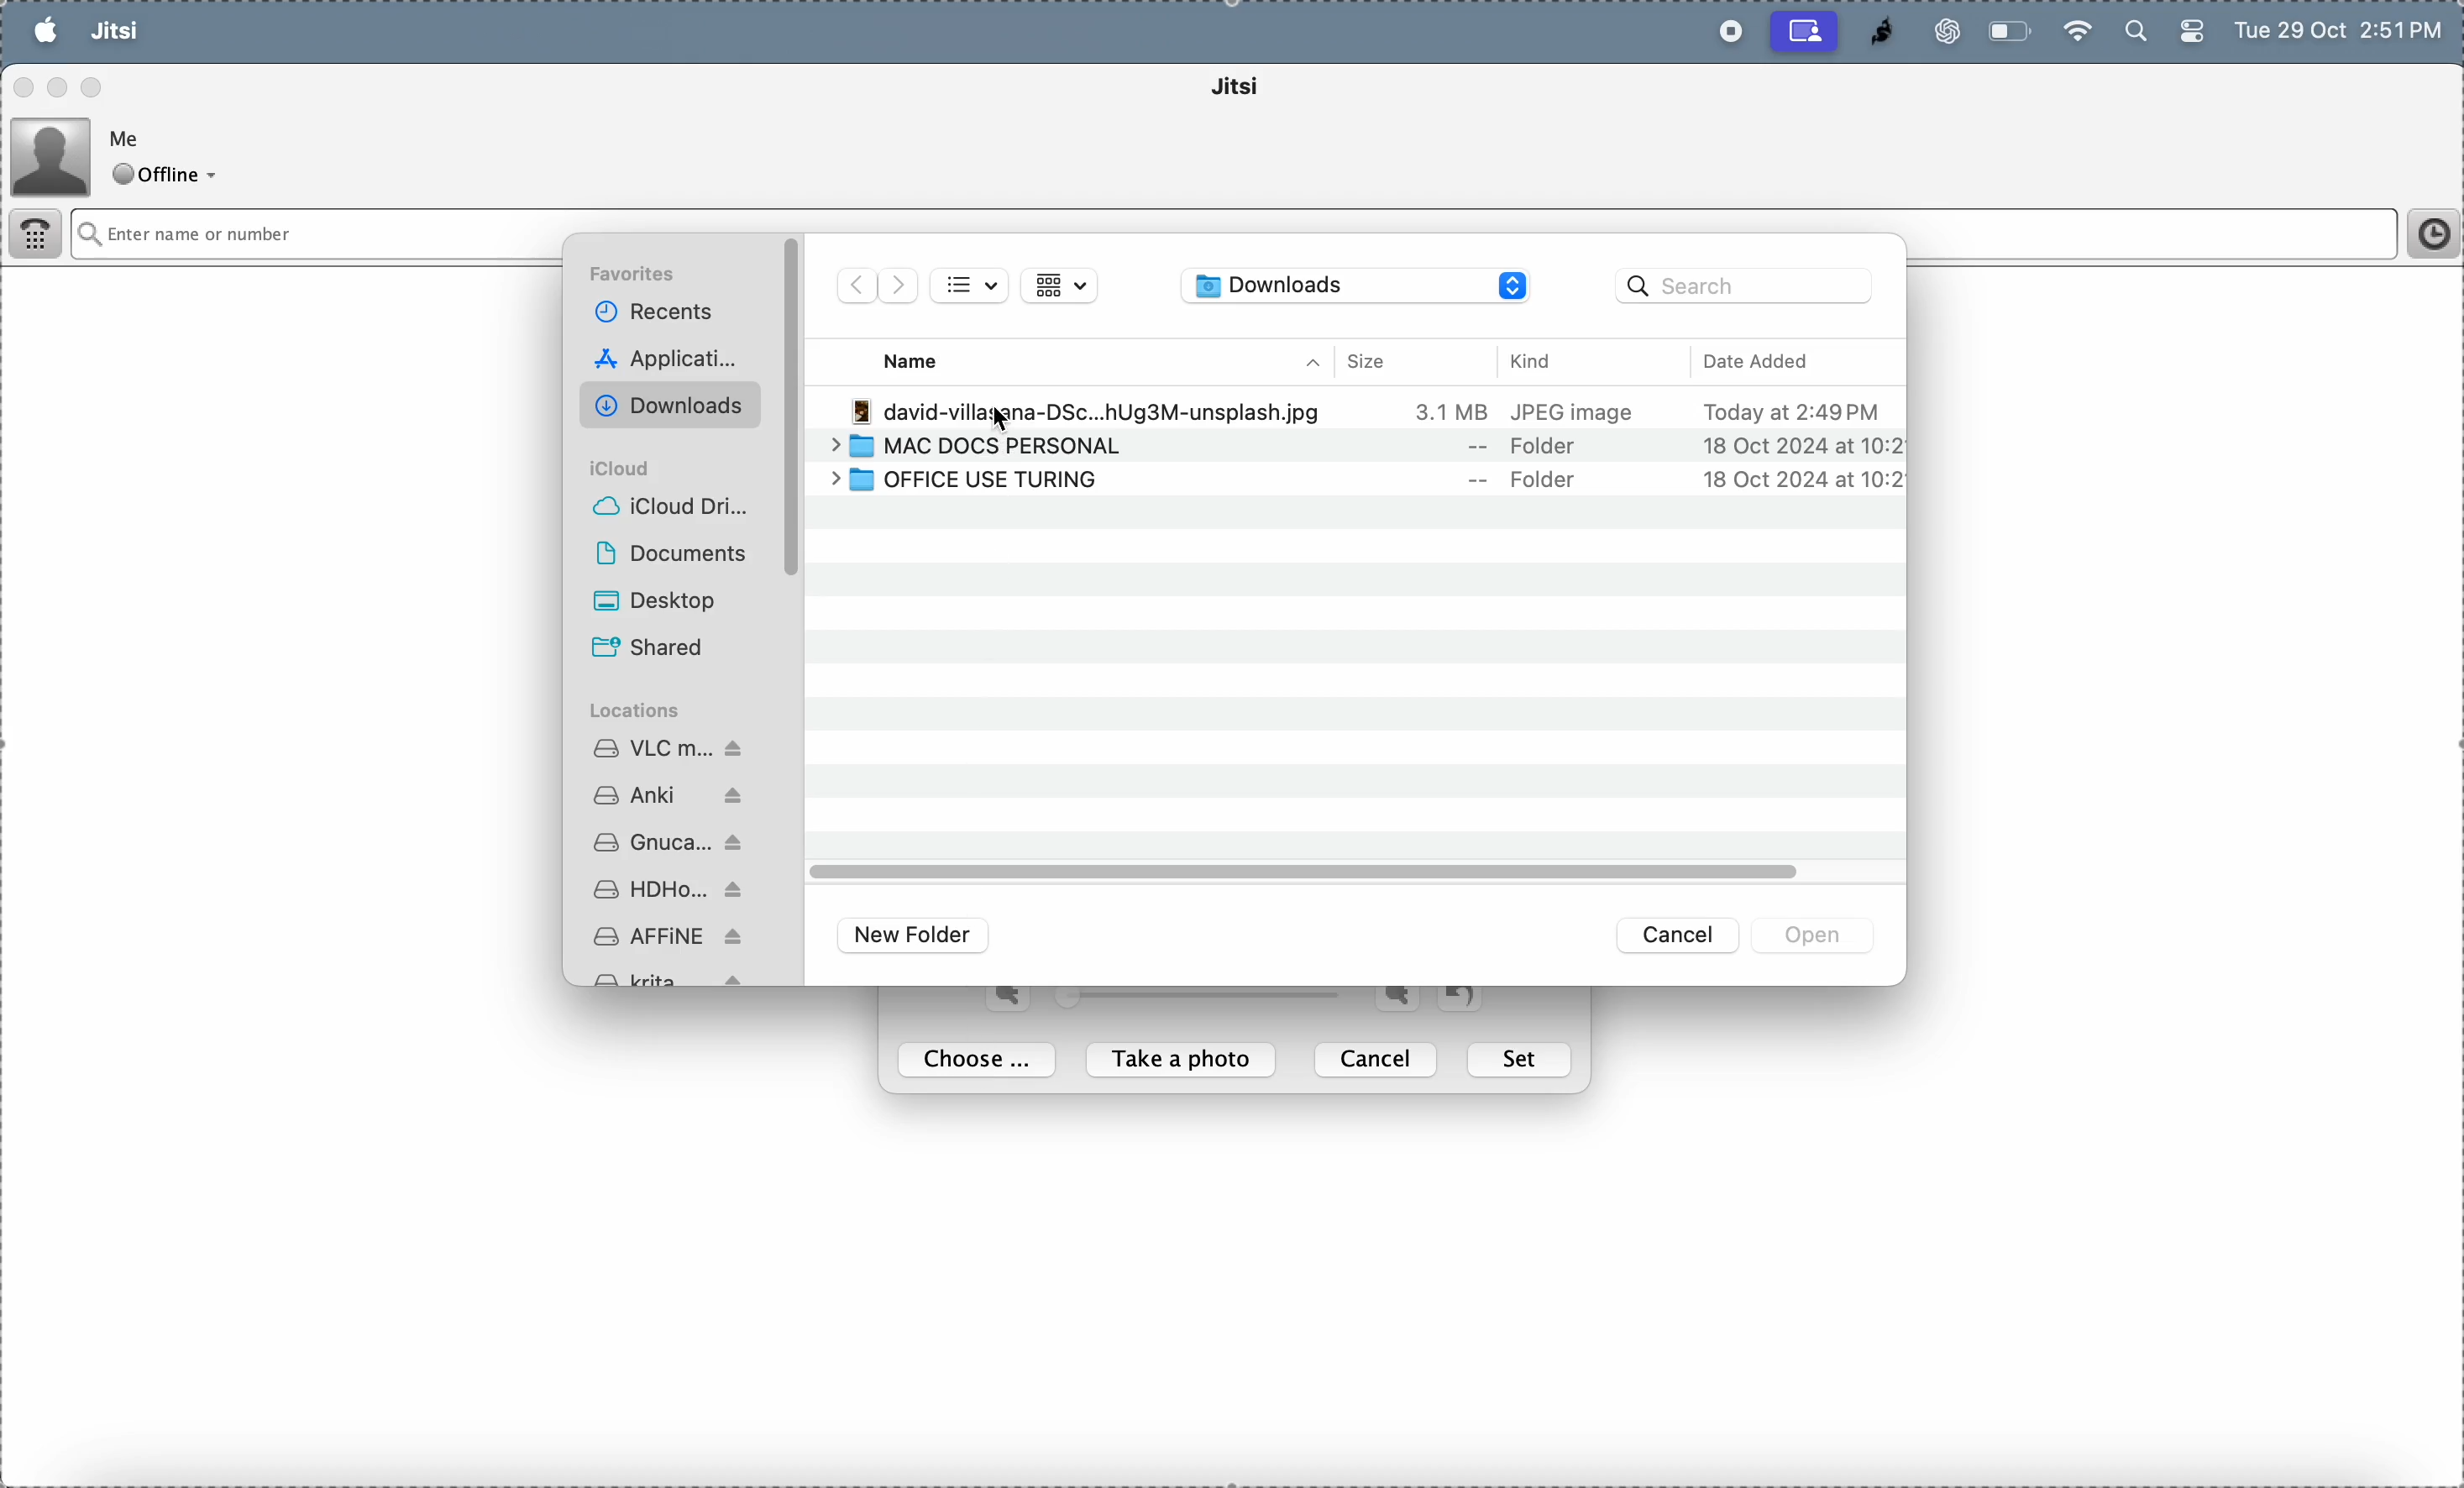 The height and width of the screenshot is (1488, 2464). What do you see at coordinates (677, 978) in the screenshot?
I see `krita` at bounding box center [677, 978].